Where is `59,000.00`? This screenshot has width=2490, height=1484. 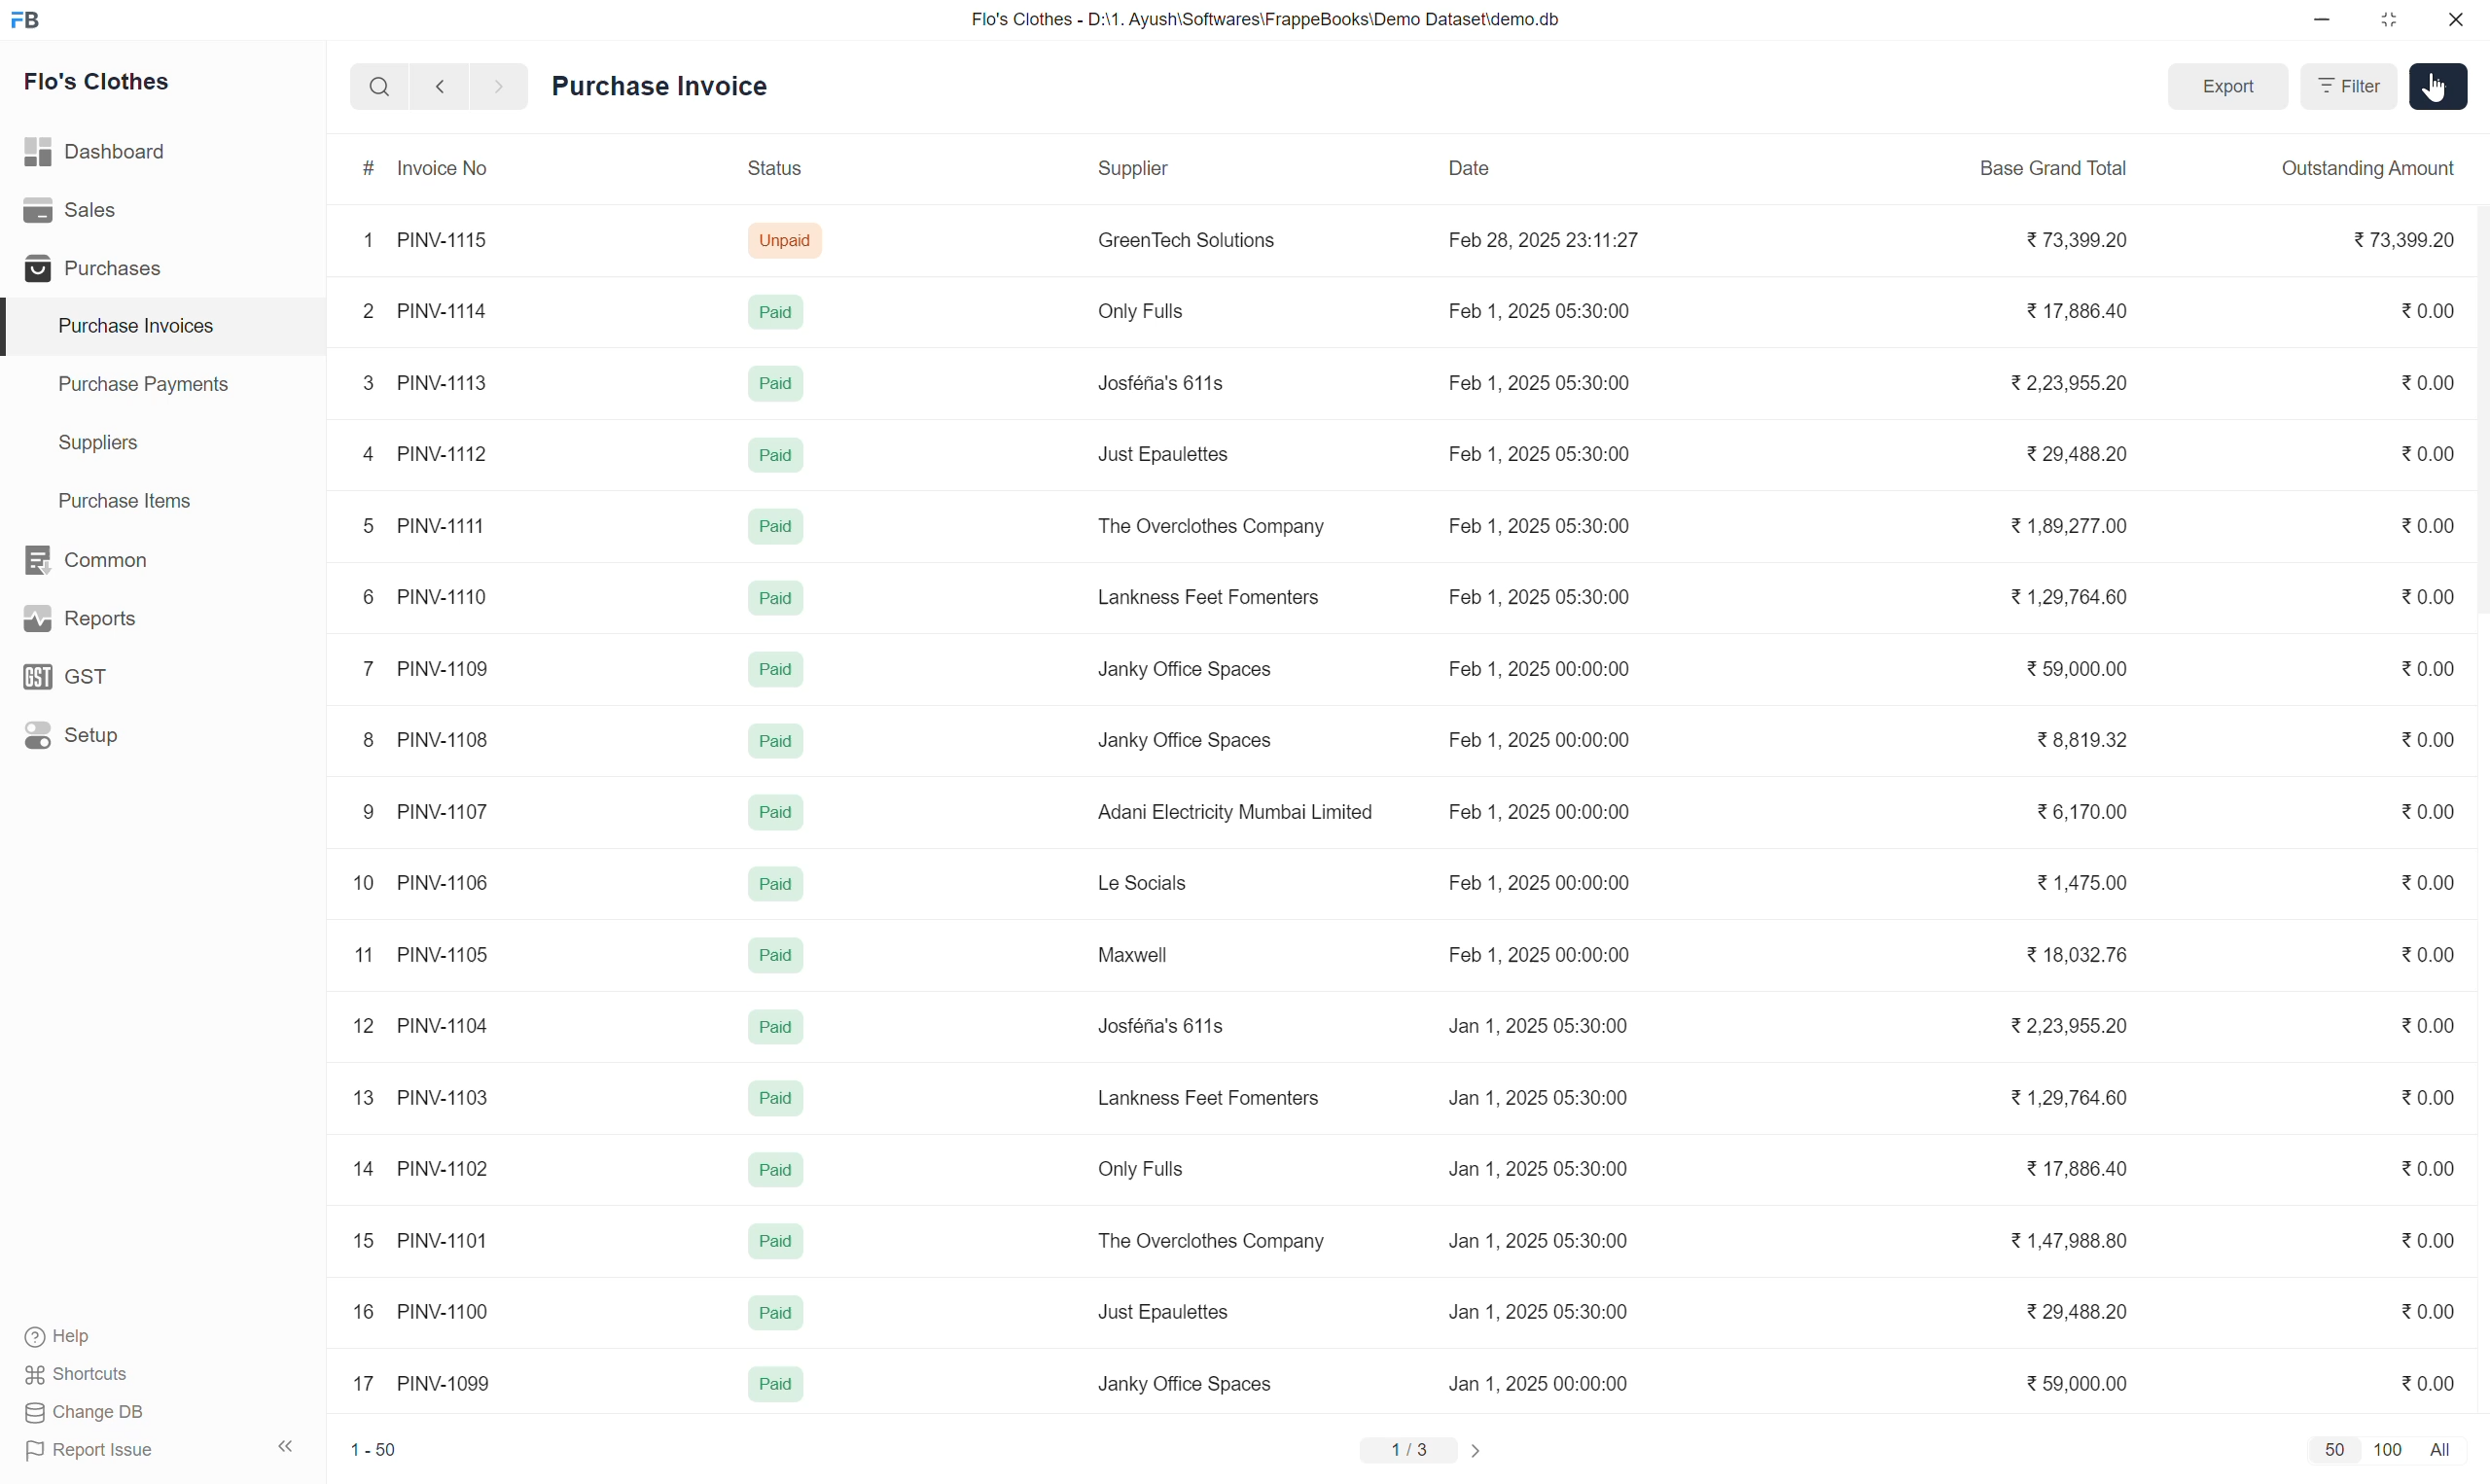 59,000.00 is located at coordinates (2084, 1379).